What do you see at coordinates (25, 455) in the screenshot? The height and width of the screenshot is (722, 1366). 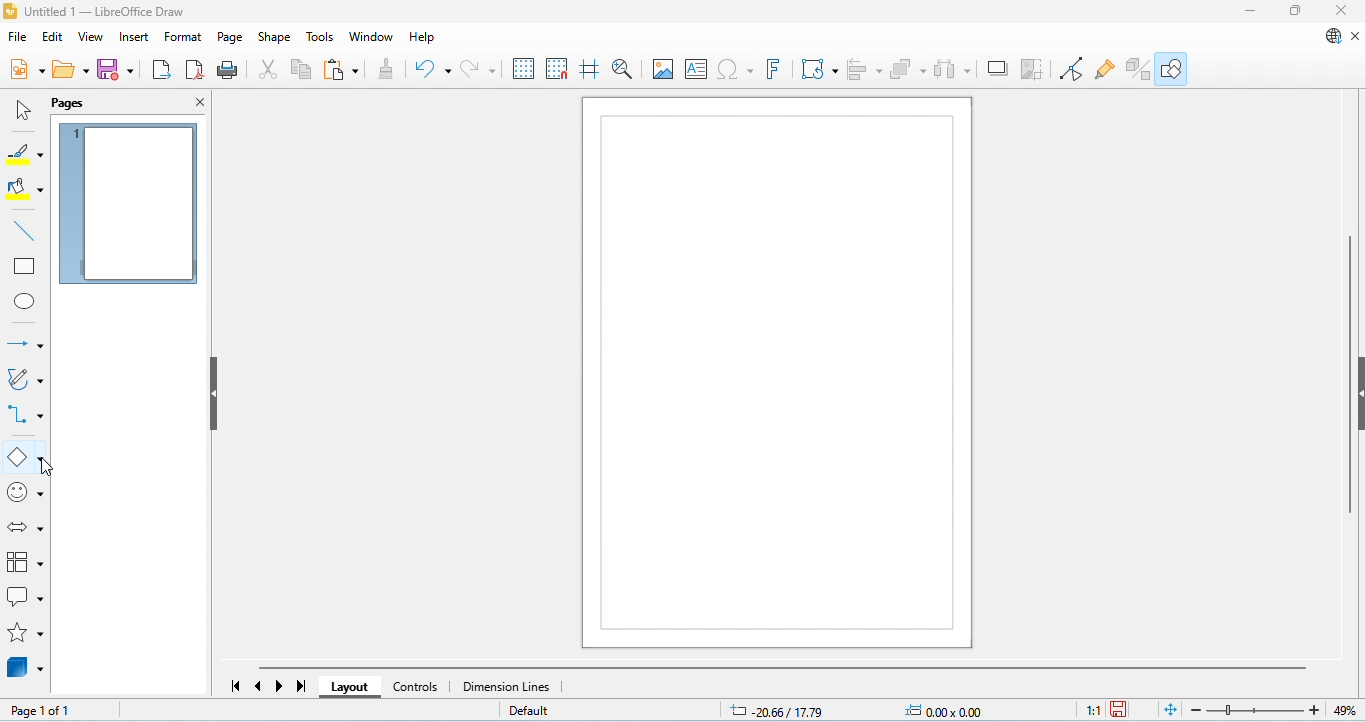 I see `basic shapes` at bounding box center [25, 455].